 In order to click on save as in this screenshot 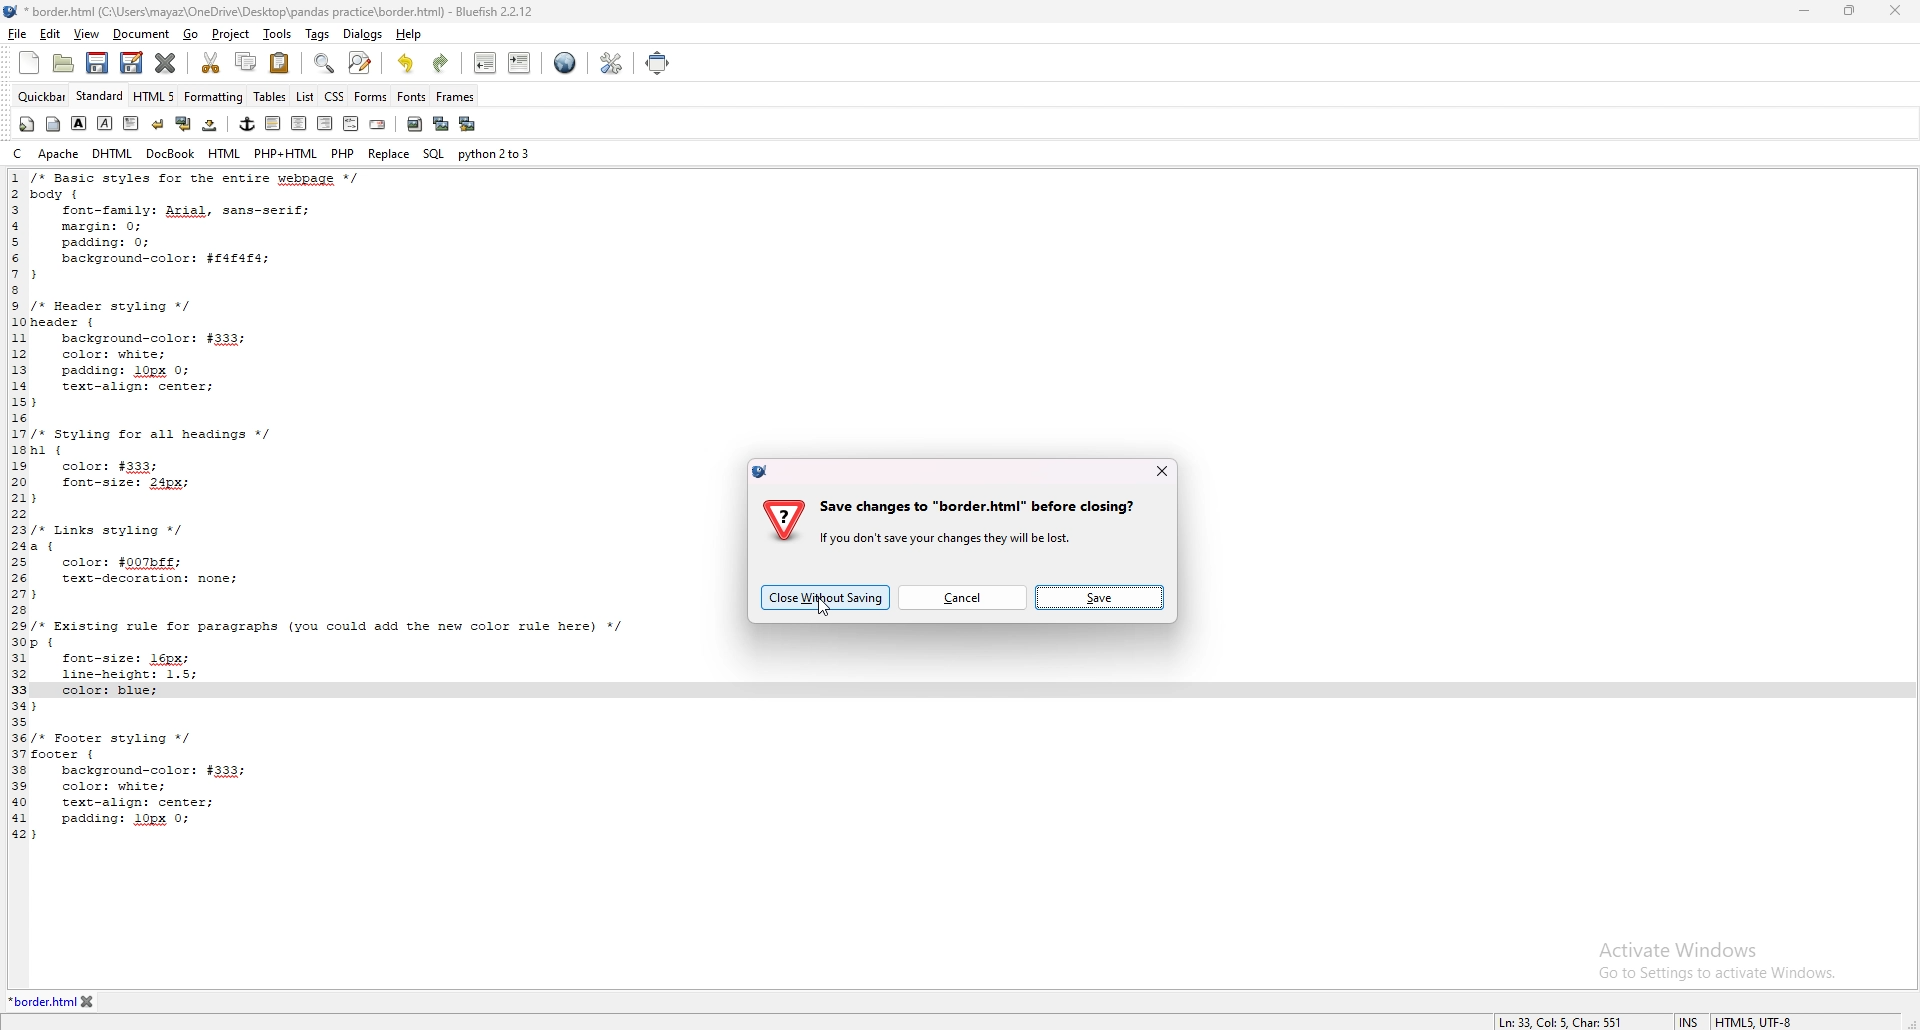, I will do `click(132, 64)`.